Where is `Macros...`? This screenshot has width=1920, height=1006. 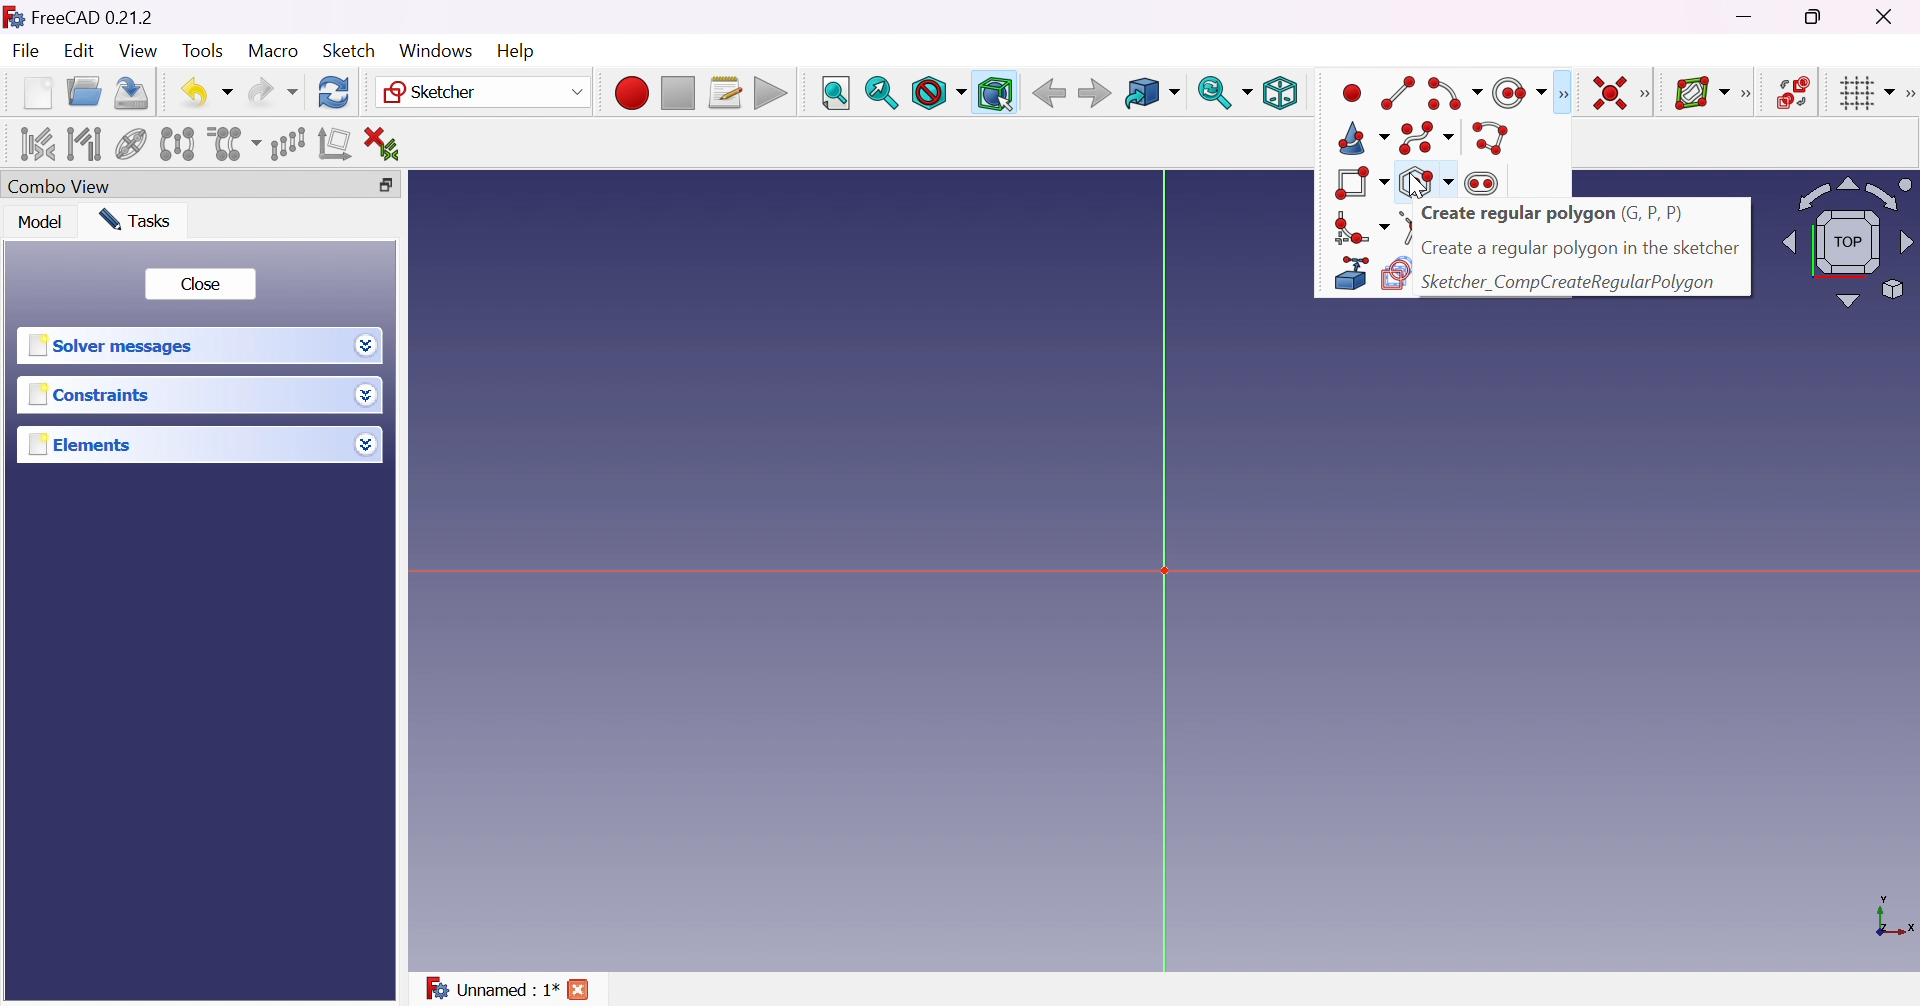 Macros... is located at coordinates (725, 93).